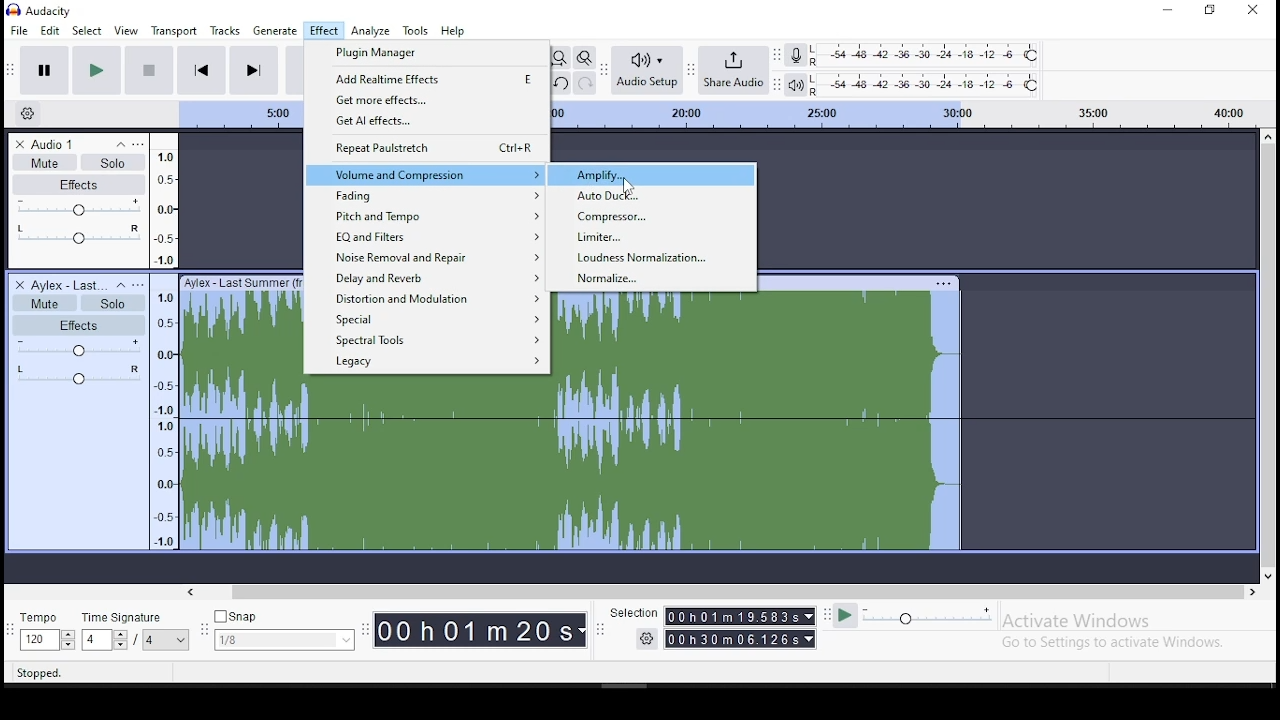  What do you see at coordinates (426, 176) in the screenshot?
I see `volume and compression` at bounding box center [426, 176].